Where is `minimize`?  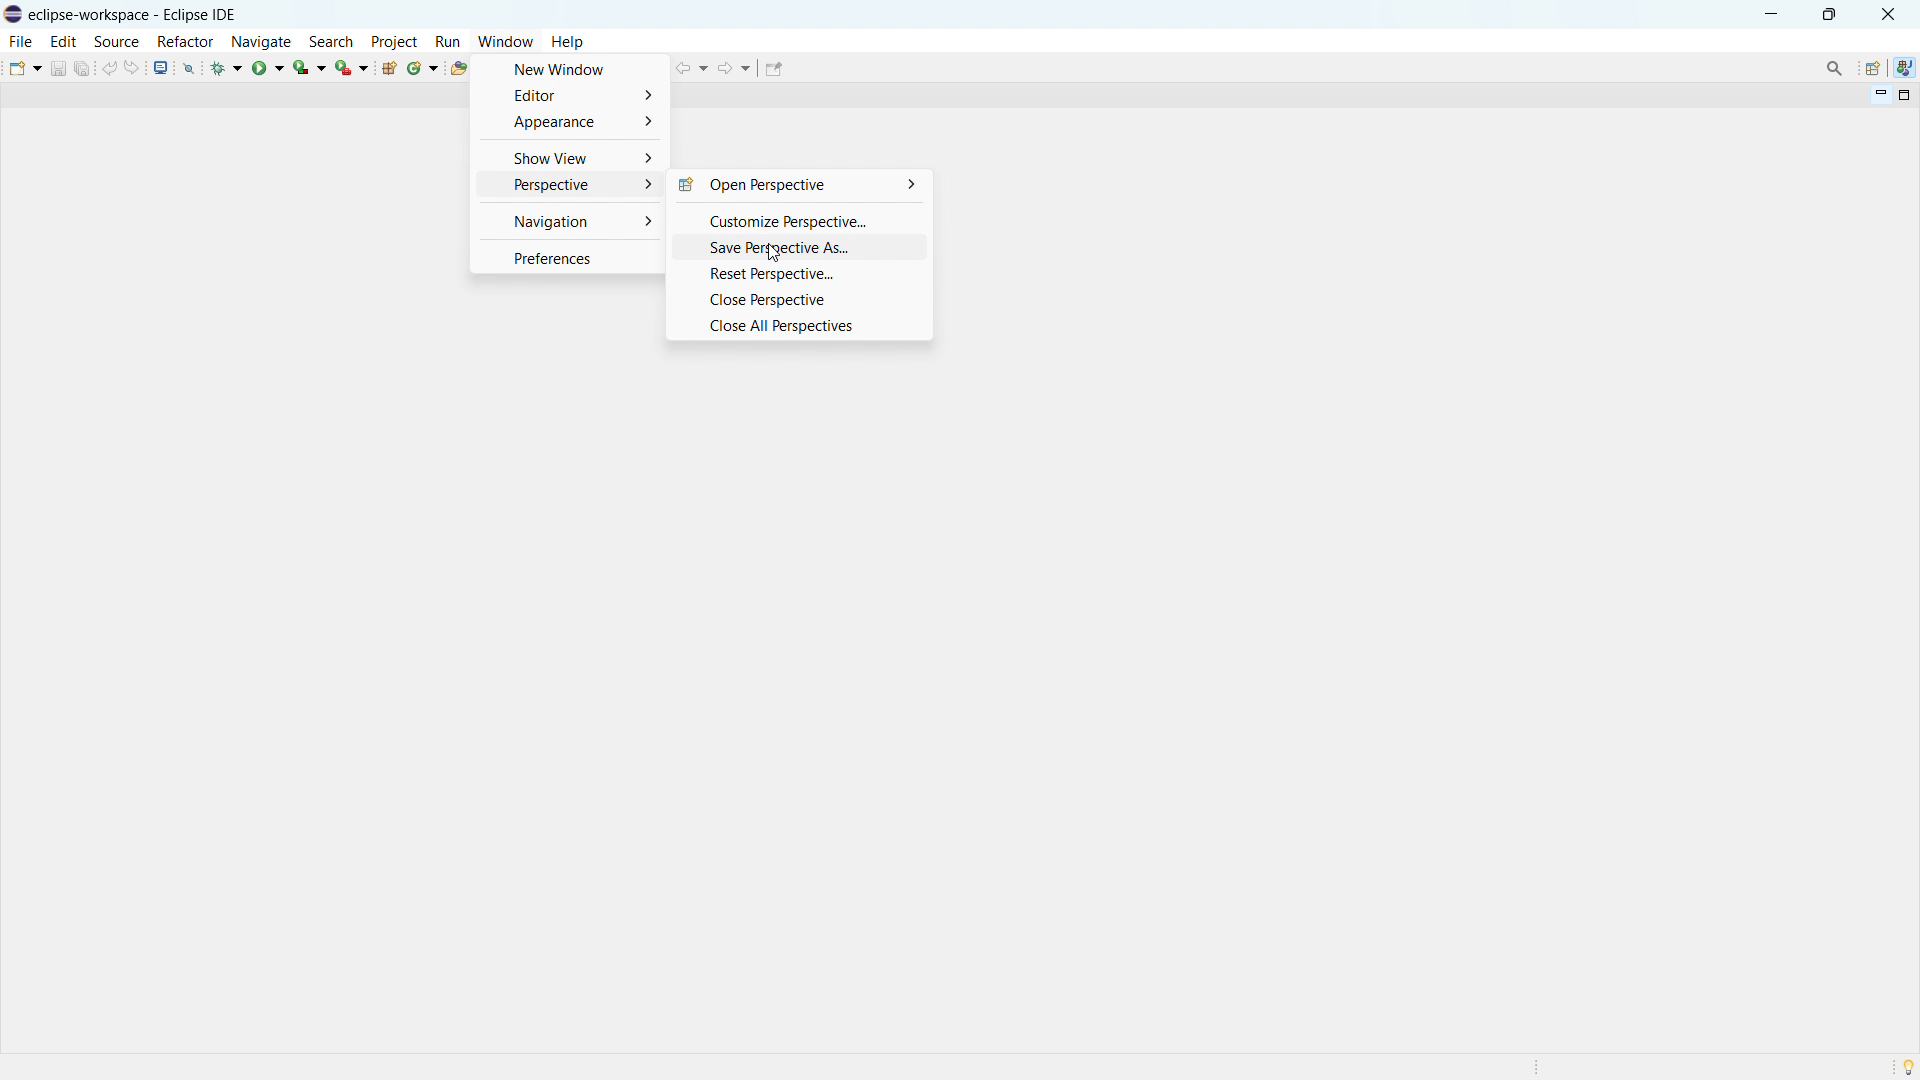
minimize is located at coordinates (1772, 13).